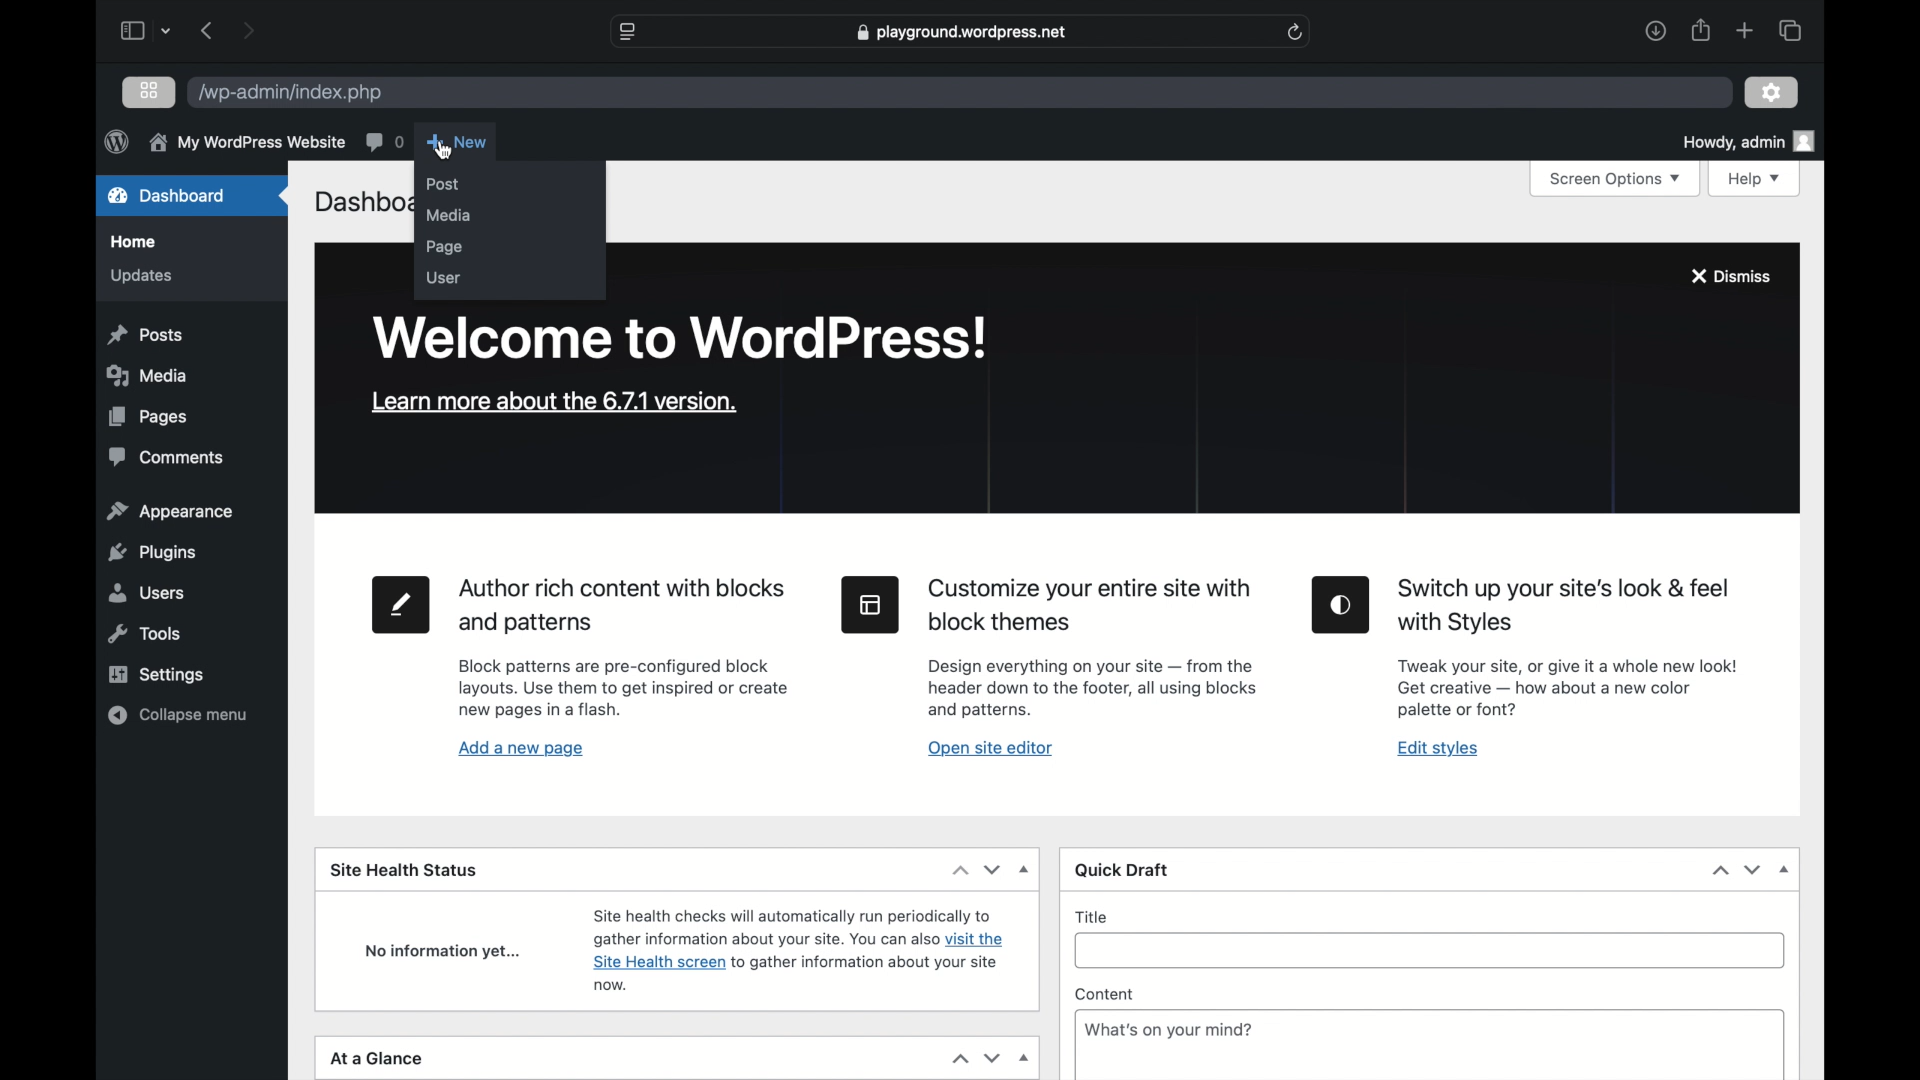  What do you see at coordinates (1565, 607) in the screenshot?
I see `headline` at bounding box center [1565, 607].